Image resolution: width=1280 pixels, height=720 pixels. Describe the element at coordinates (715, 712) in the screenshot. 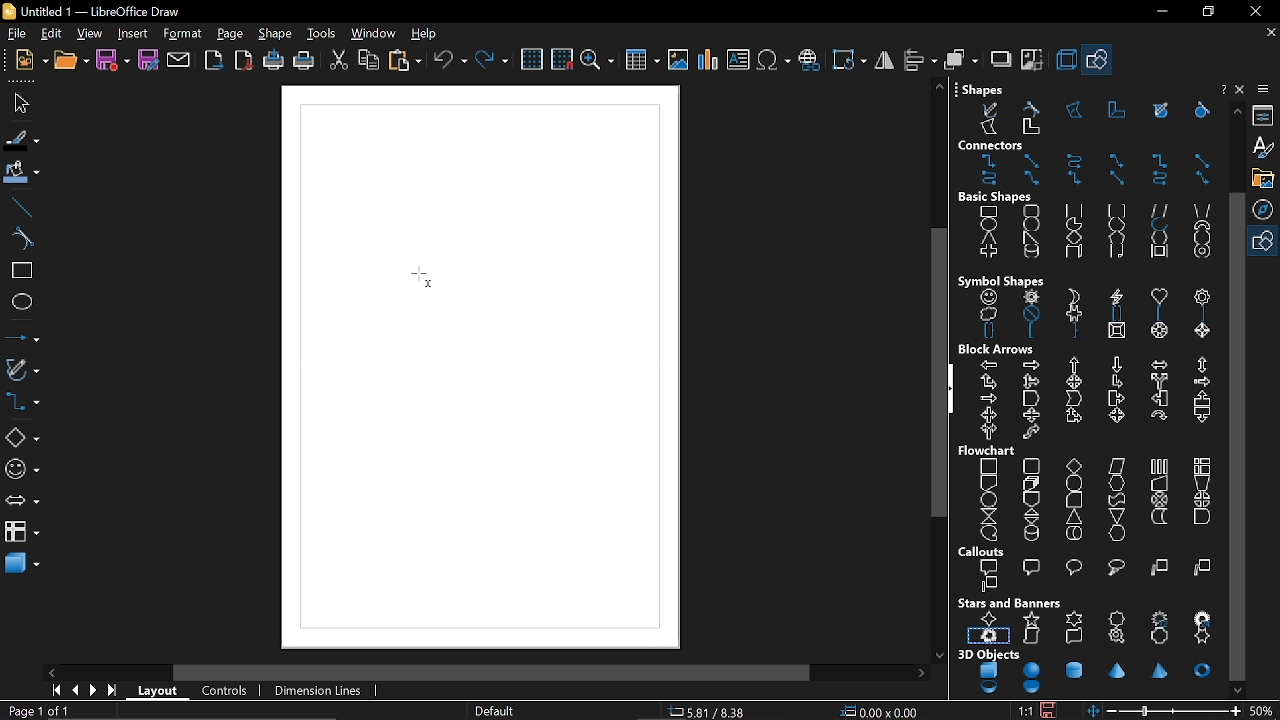

I see `co-ordinate` at that location.